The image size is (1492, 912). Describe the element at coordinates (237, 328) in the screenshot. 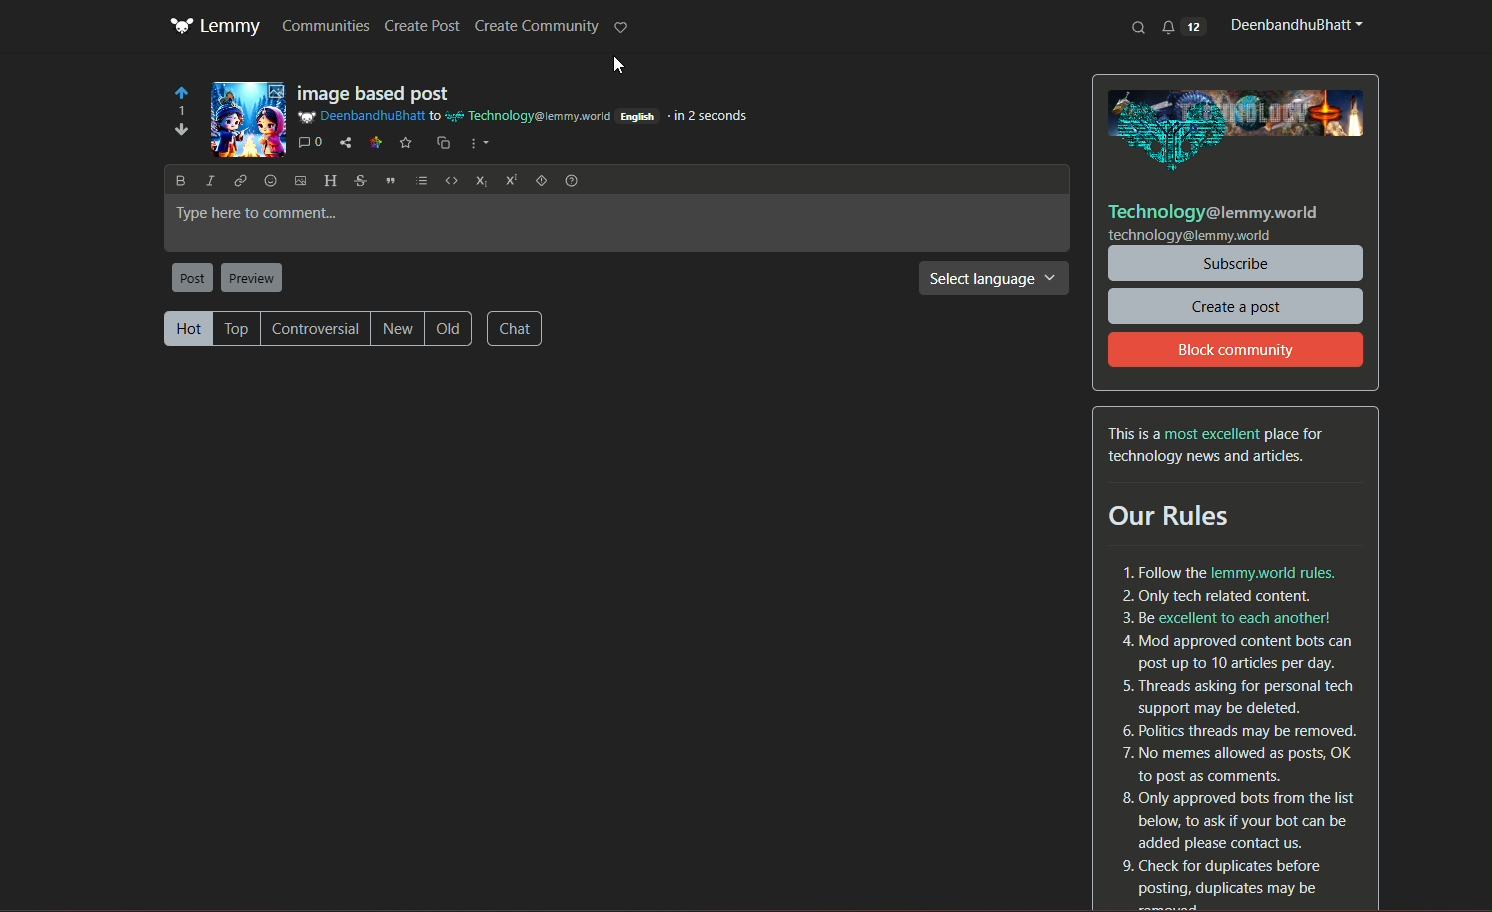

I see `top` at that location.